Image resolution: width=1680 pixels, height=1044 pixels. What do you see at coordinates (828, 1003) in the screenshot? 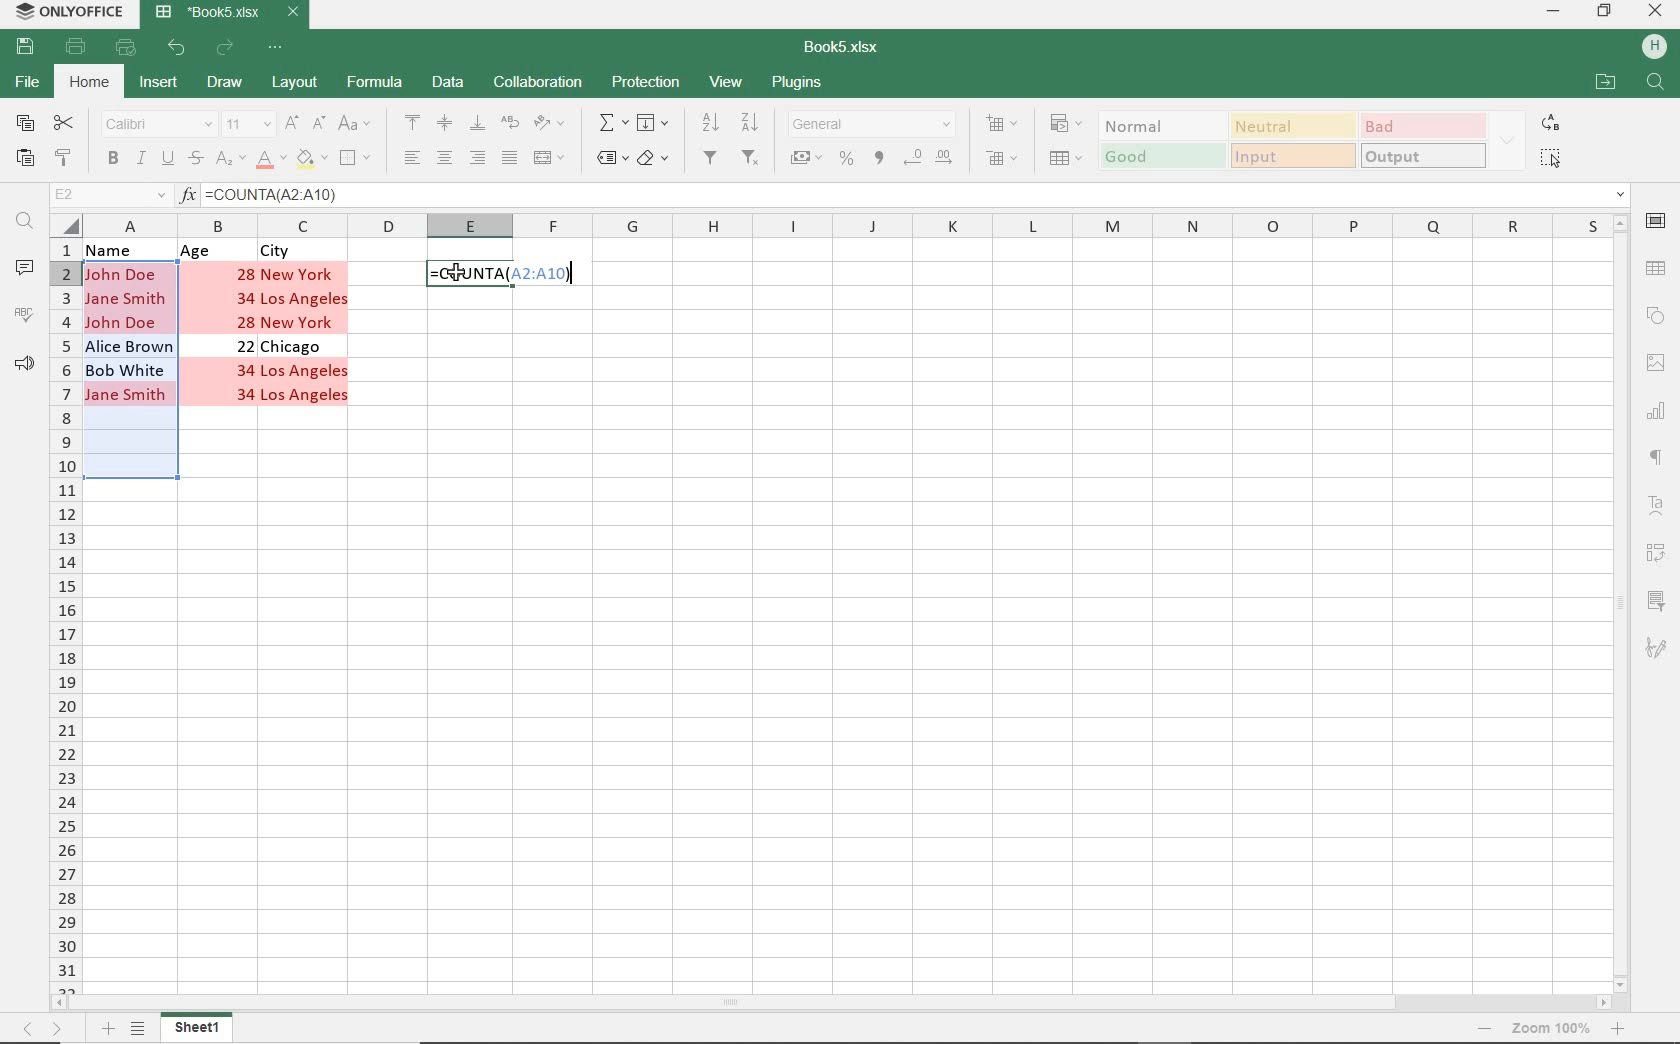
I see `SCROLLBAR` at bounding box center [828, 1003].